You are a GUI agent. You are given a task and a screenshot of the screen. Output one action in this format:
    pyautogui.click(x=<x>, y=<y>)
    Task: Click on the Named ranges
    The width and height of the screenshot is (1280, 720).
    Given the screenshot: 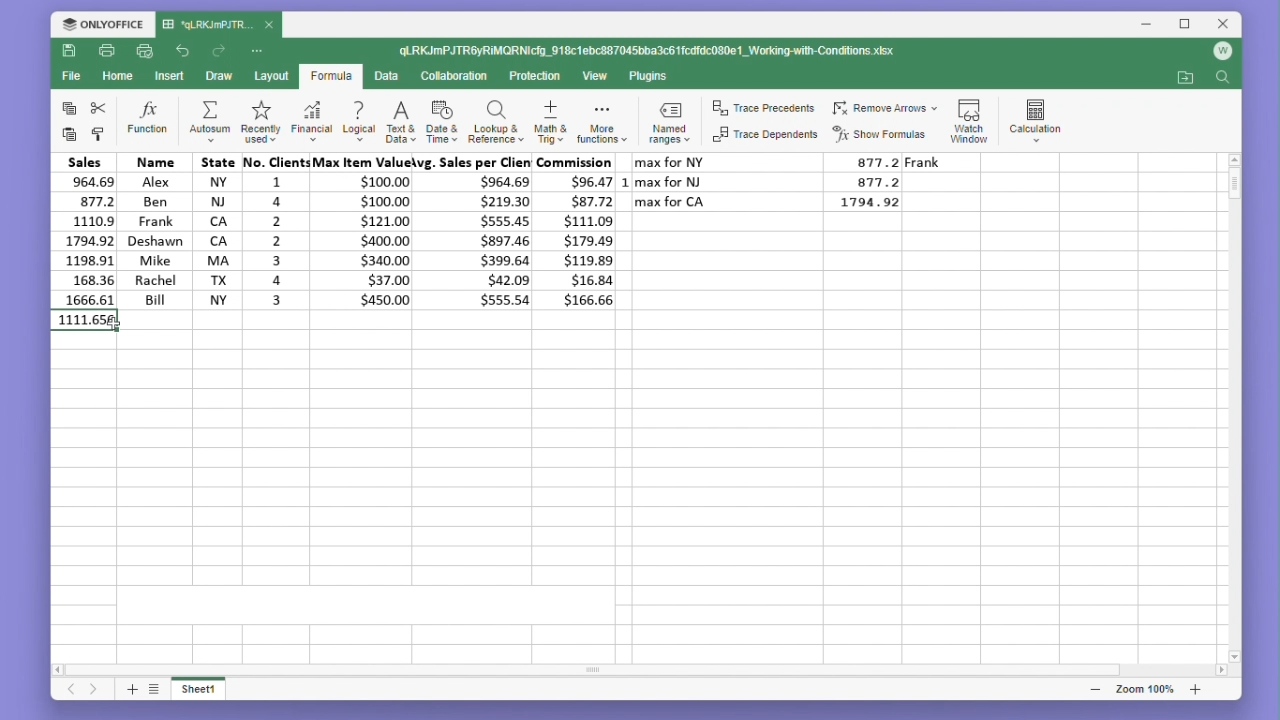 What is the action you would take?
    pyautogui.click(x=673, y=121)
    